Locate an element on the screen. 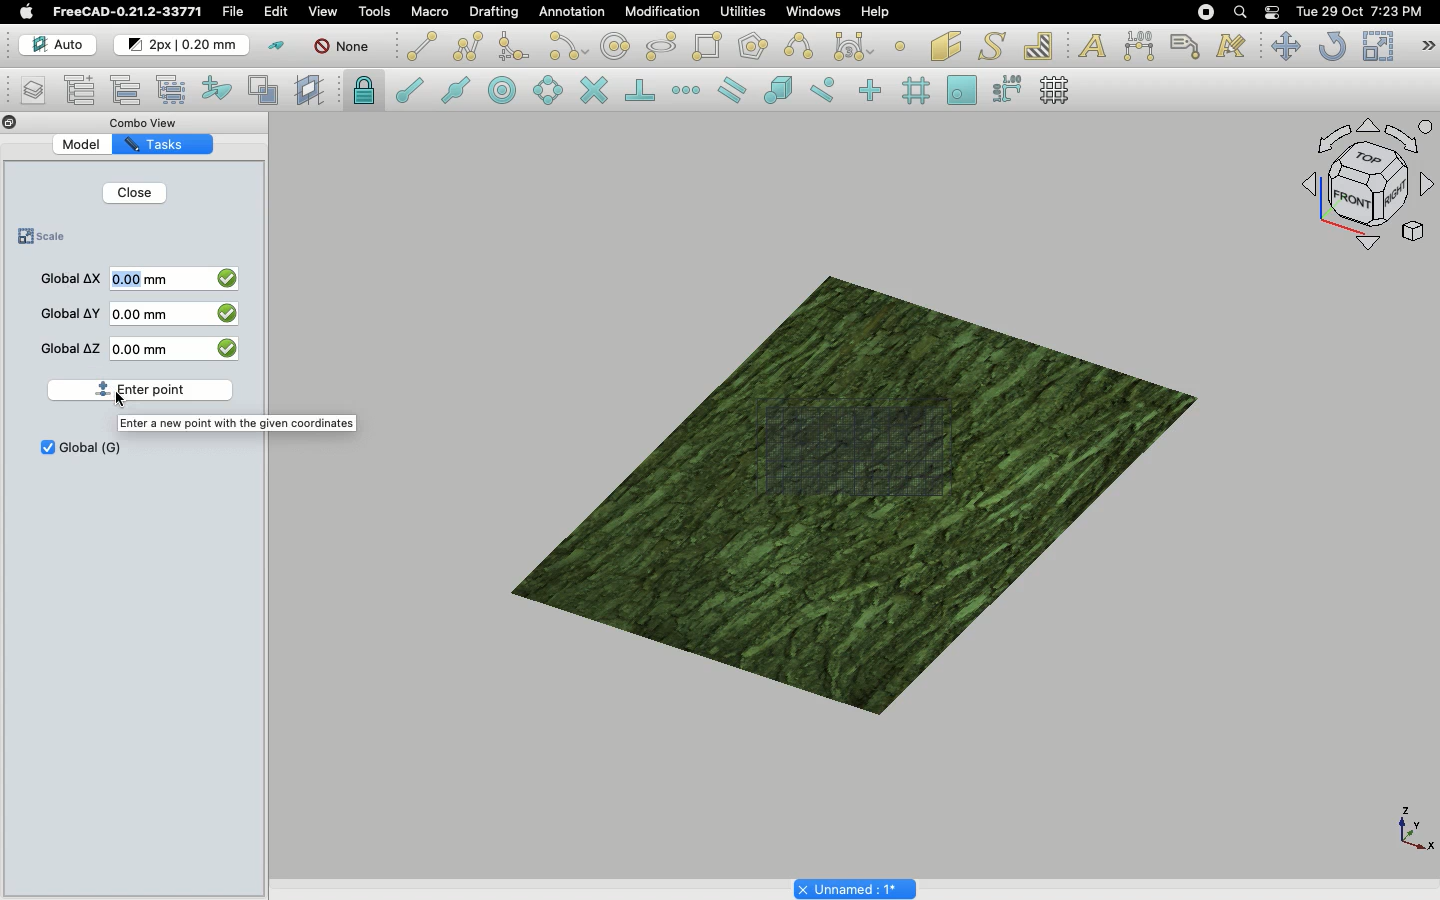  Toggle construction mode is located at coordinates (275, 45).